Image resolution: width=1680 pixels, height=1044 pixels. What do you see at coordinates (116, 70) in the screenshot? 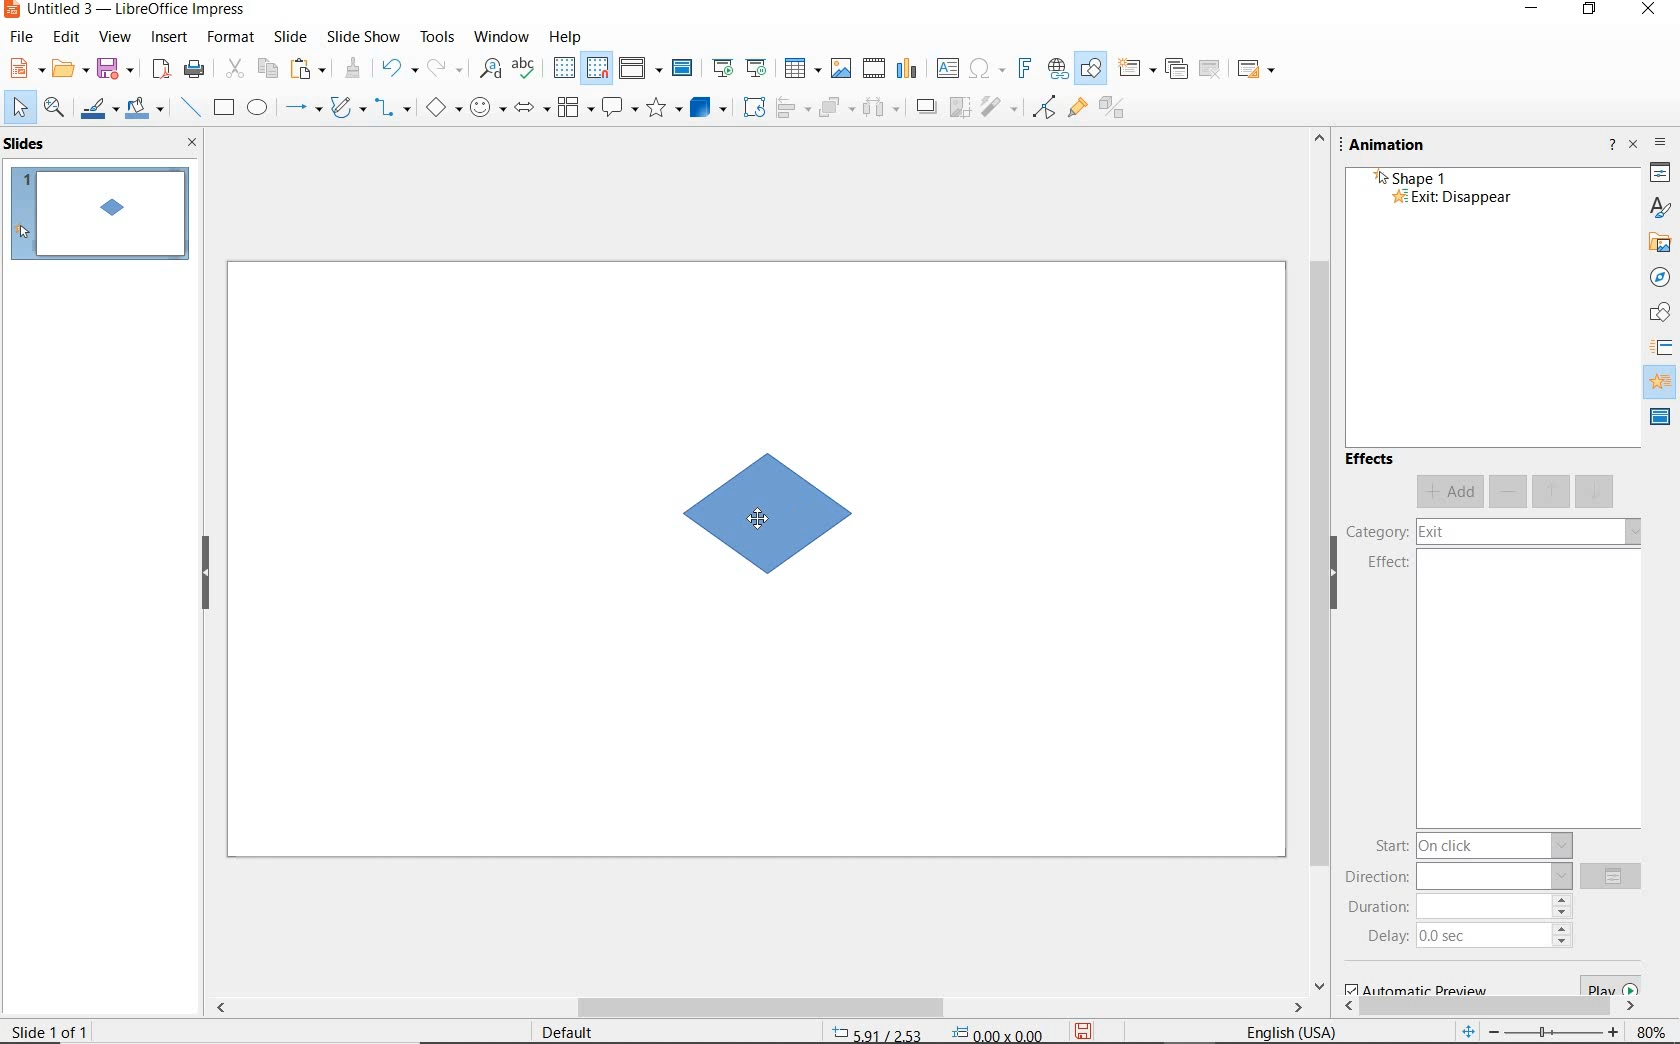
I see `save` at bounding box center [116, 70].